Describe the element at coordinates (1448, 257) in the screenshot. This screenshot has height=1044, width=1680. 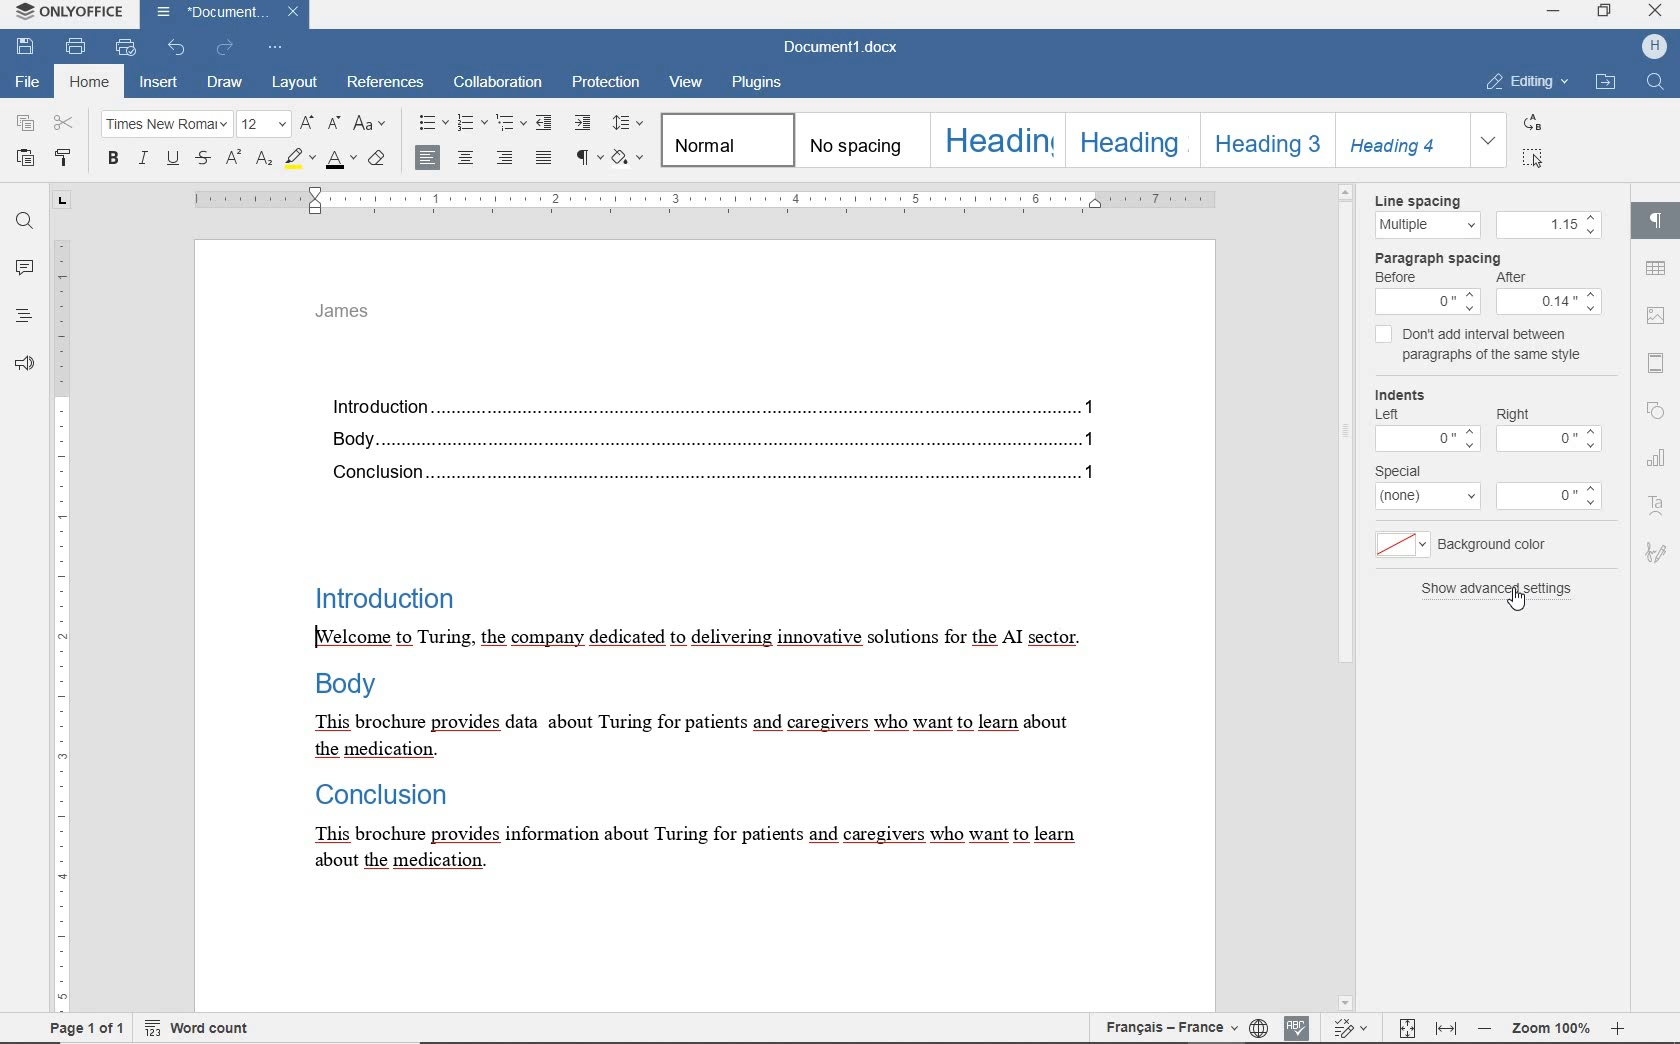
I see `Paragraph spacing` at that location.